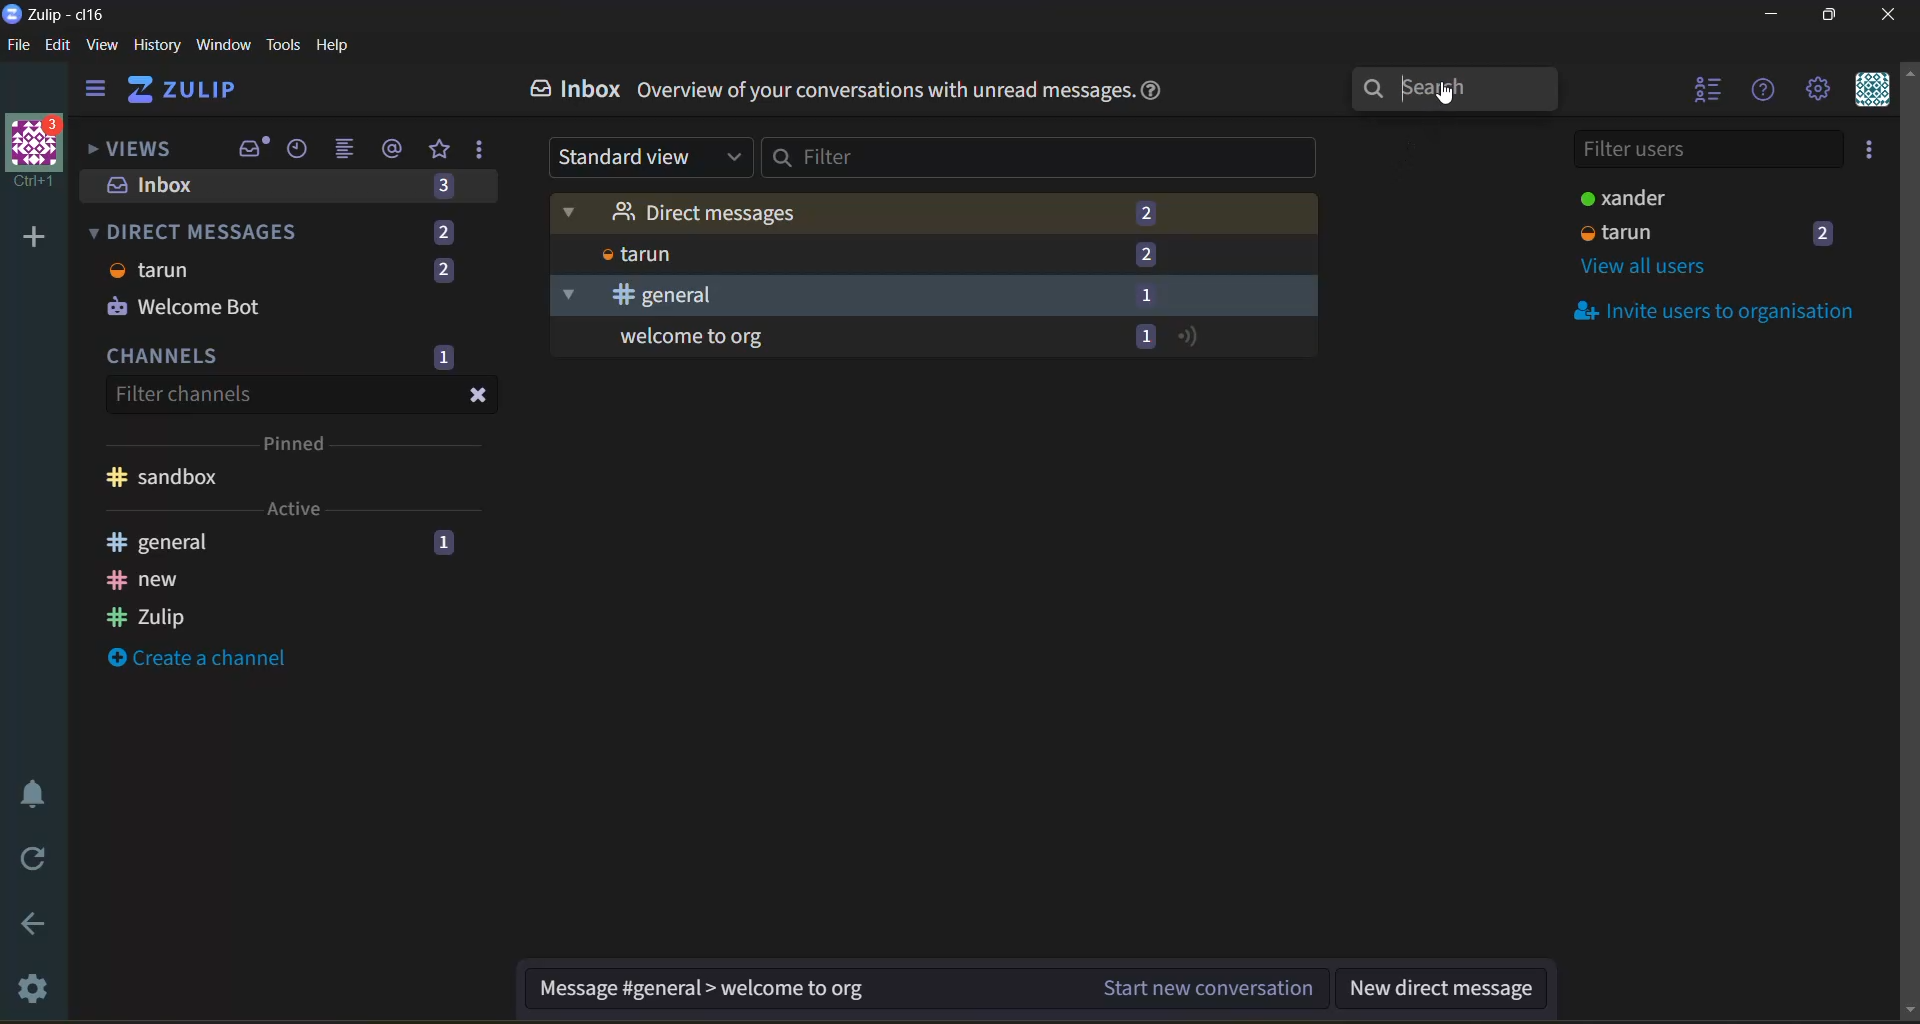 The height and width of the screenshot is (1024, 1920). Describe the element at coordinates (59, 46) in the screenshot. I see `edit` at that location.